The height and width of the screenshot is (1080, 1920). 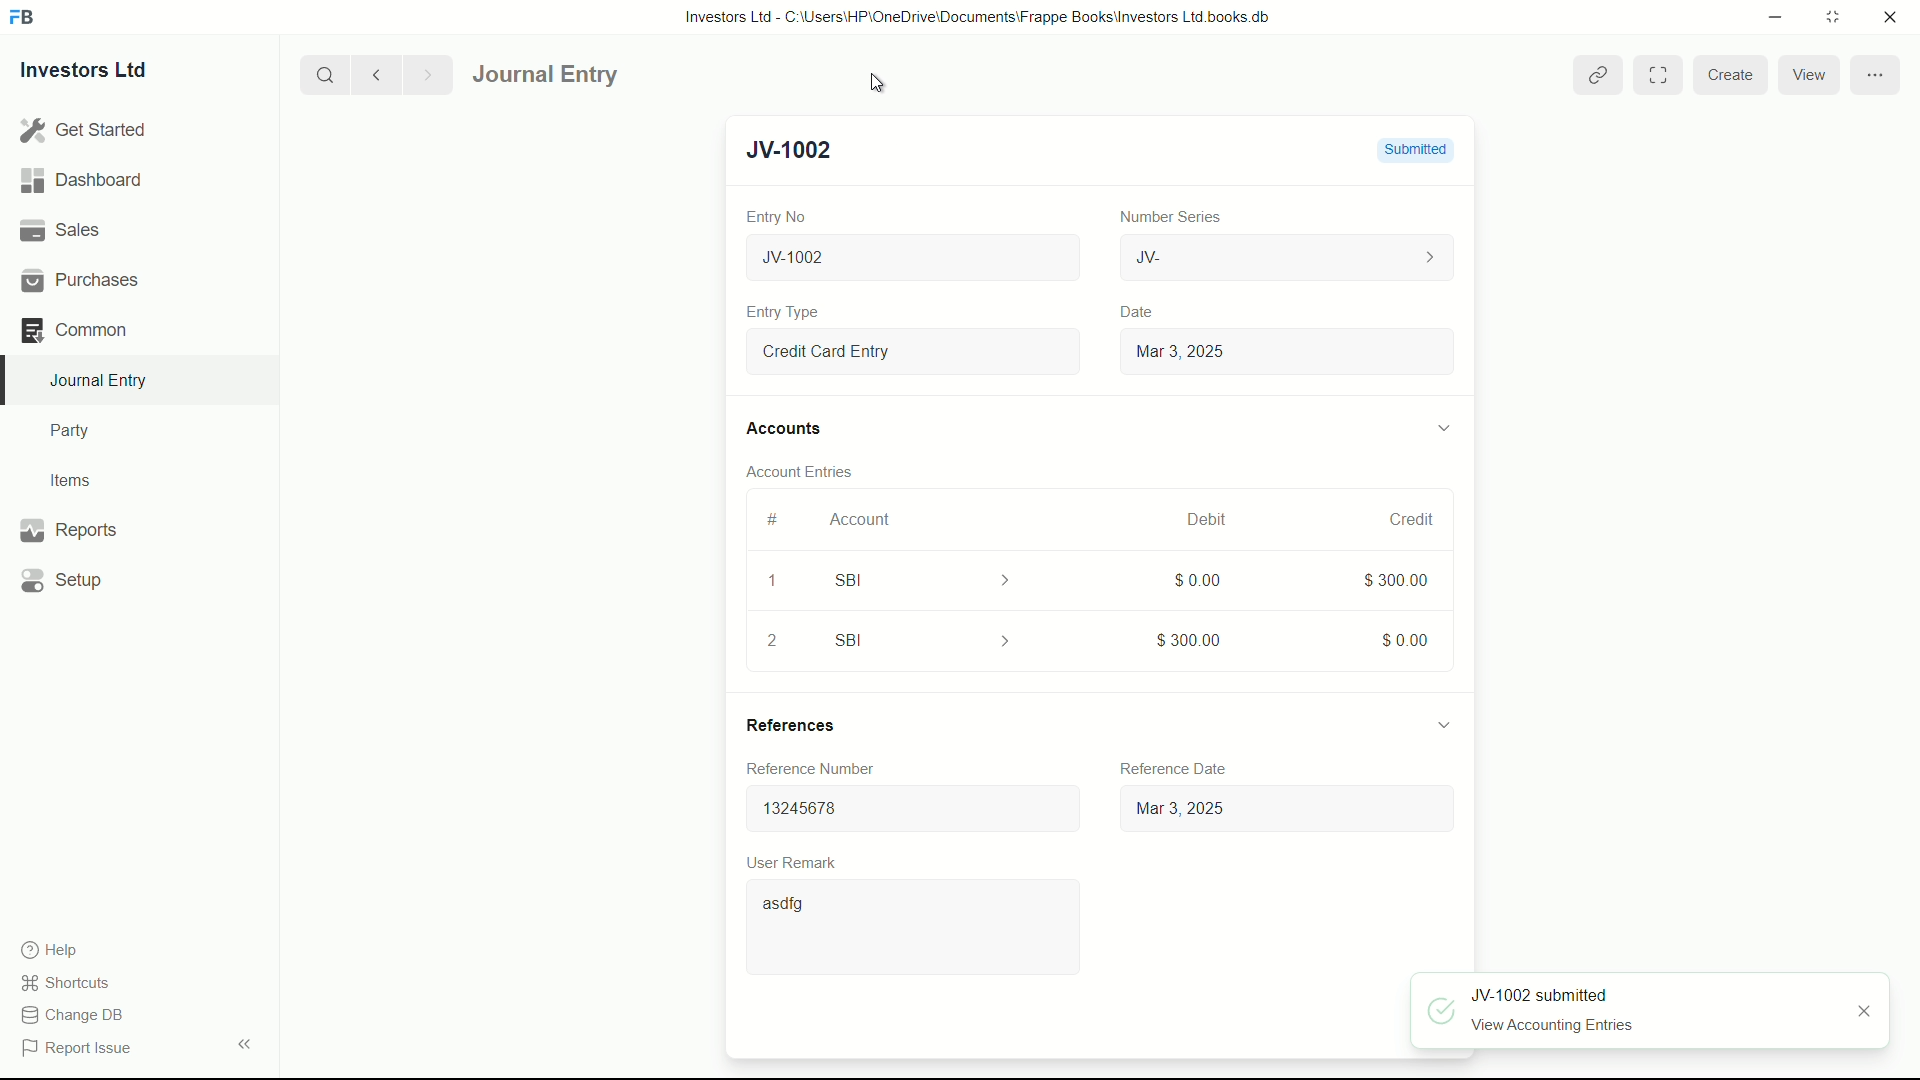 What do you see at coordinates (1284, 351) in the screenshot?
I see `Mar 3, 2025` at bounding box center [1284, 351].